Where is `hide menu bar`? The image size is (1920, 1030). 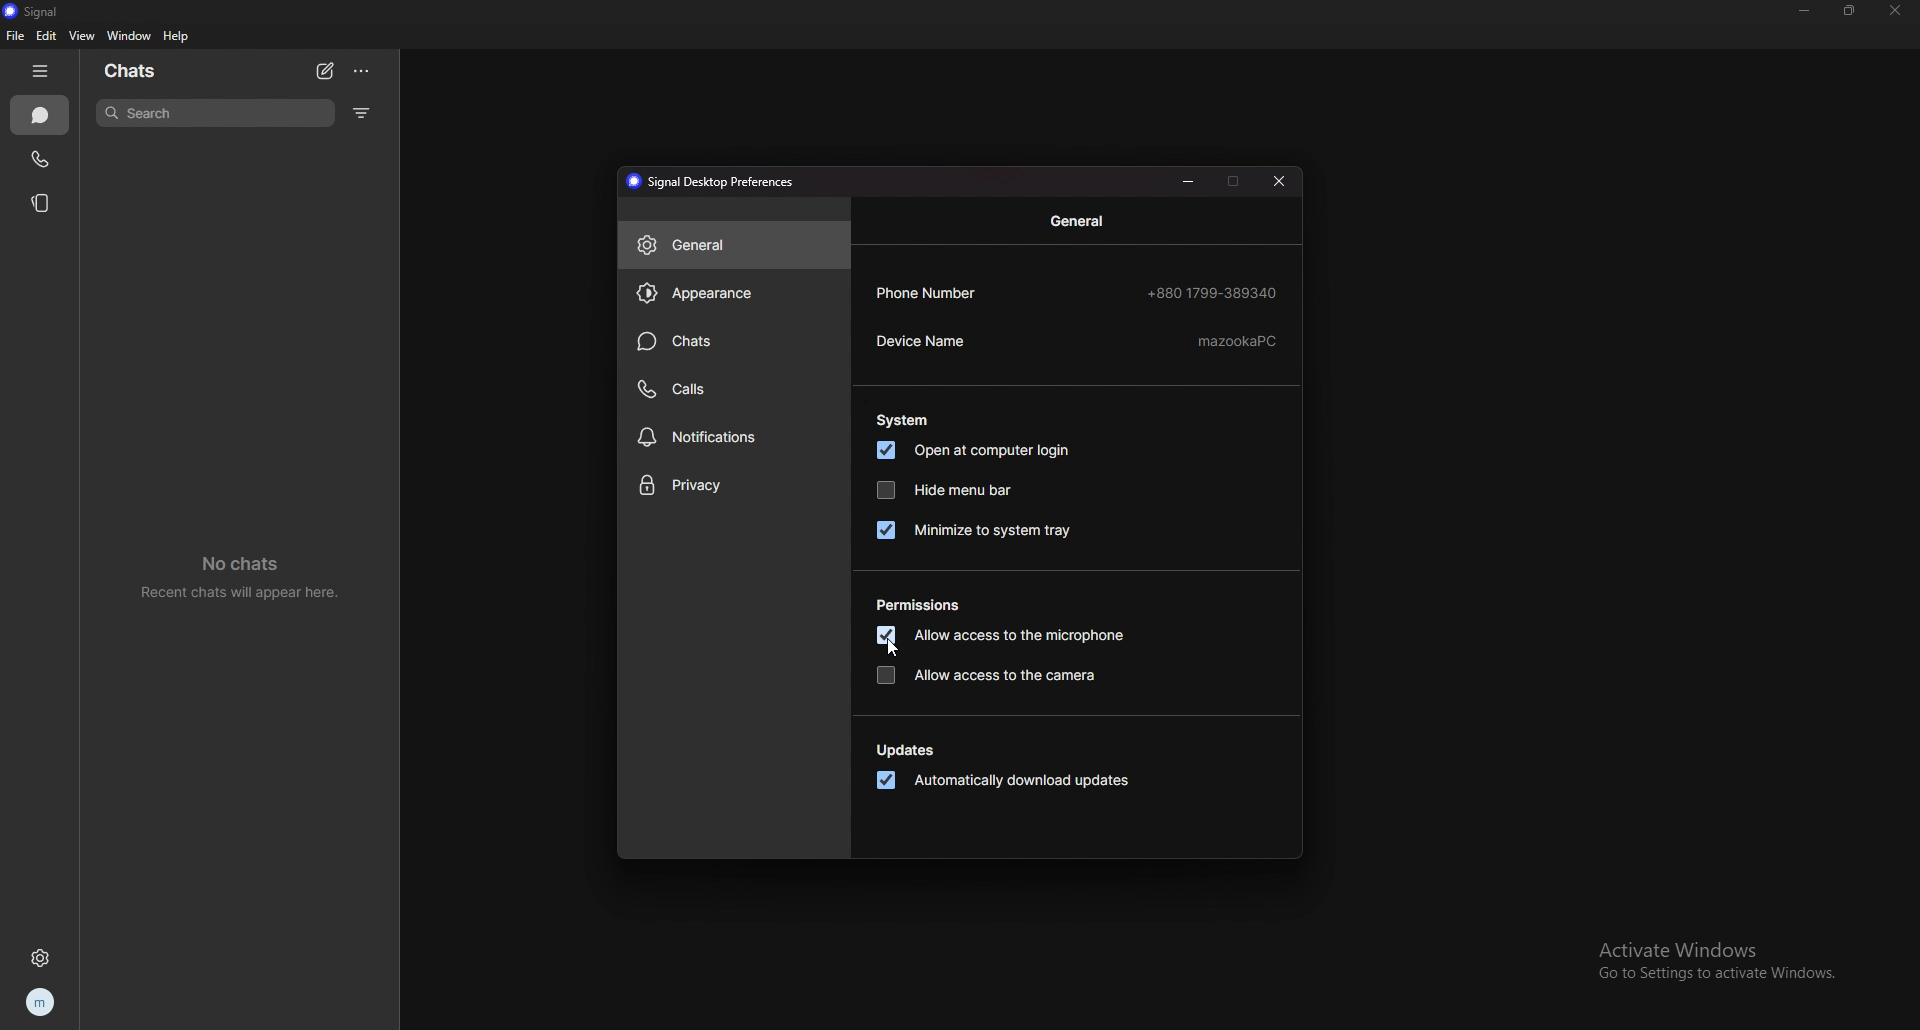 hide menu bar is located at coordinates (946, 489).